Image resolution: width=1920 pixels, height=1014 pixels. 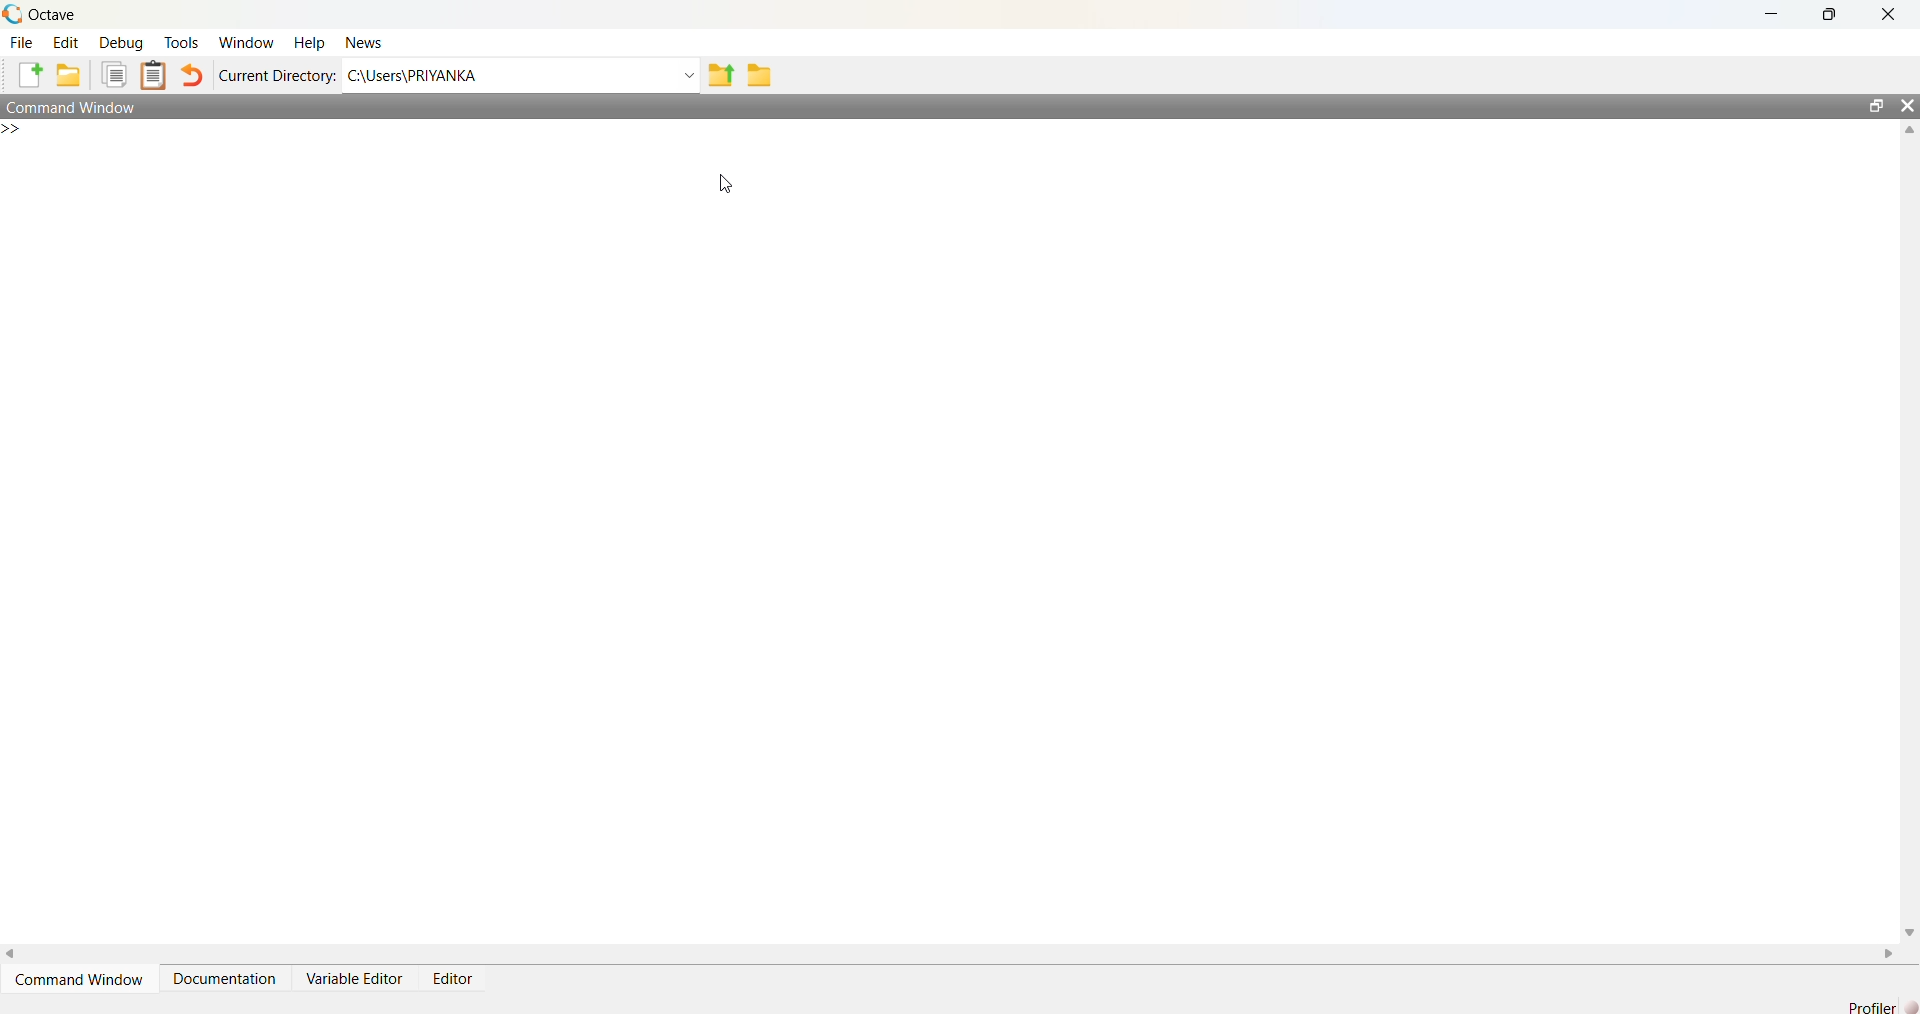 What do you see at coordinates (722, 73) in the screenshot?
I see `one directory up` at bounding box center [722, 73].